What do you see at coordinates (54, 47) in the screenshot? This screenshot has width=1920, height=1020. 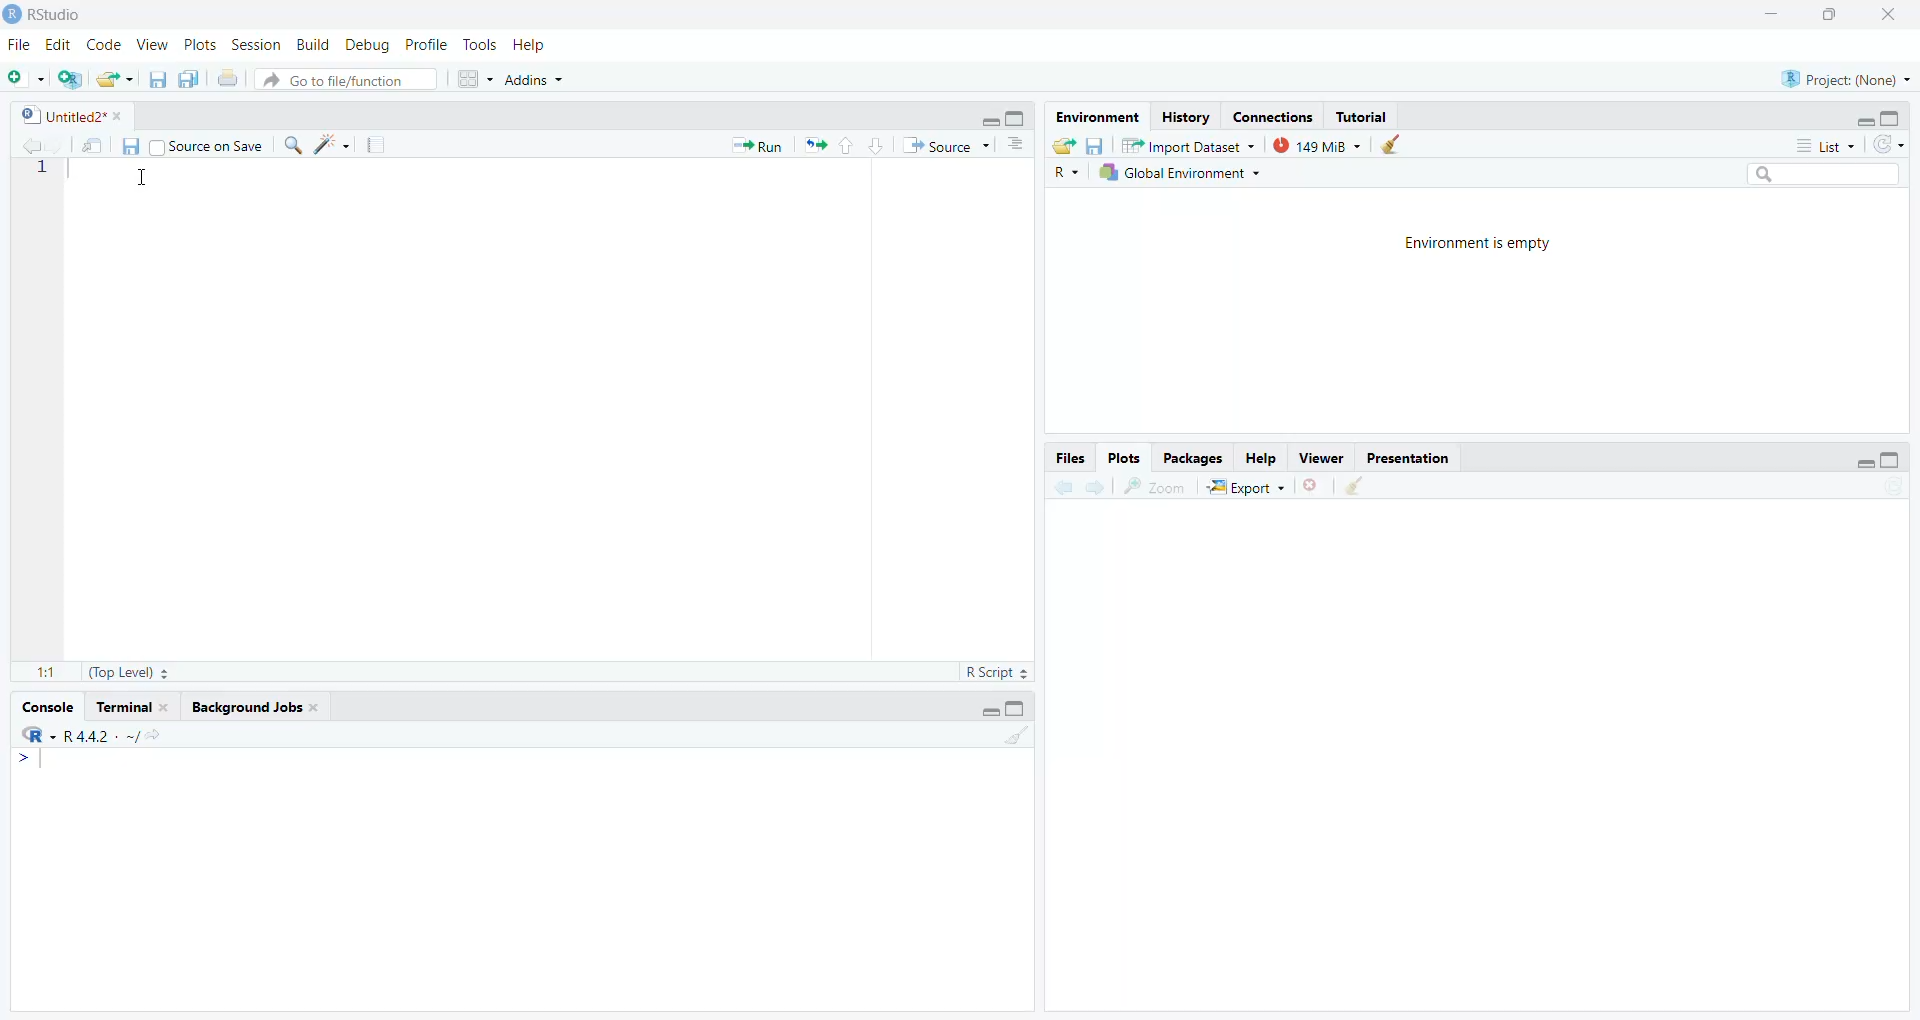 I see `Edit` at bounding box center [54, 47].